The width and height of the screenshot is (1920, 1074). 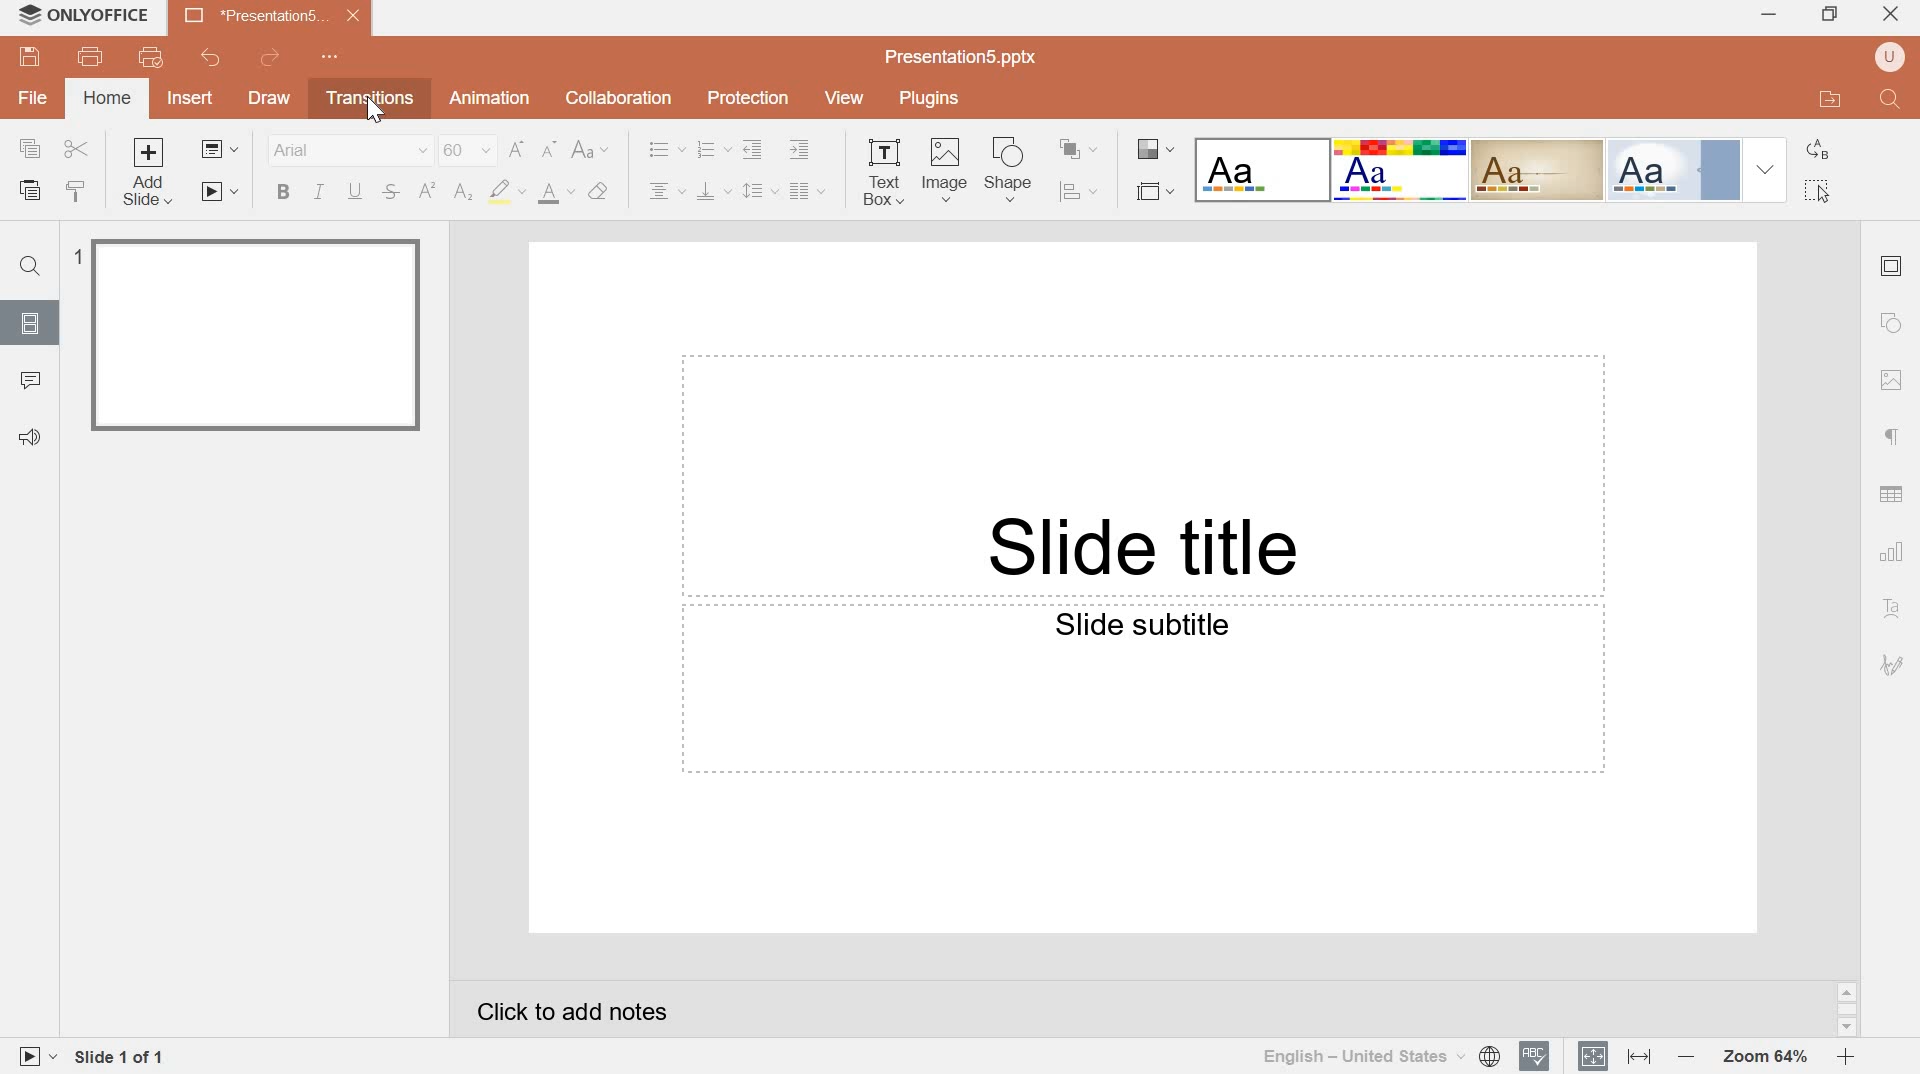 What do you see at coordinates (91, 57) in the screenshot?
I see `print` at bounding box center [91, 57].